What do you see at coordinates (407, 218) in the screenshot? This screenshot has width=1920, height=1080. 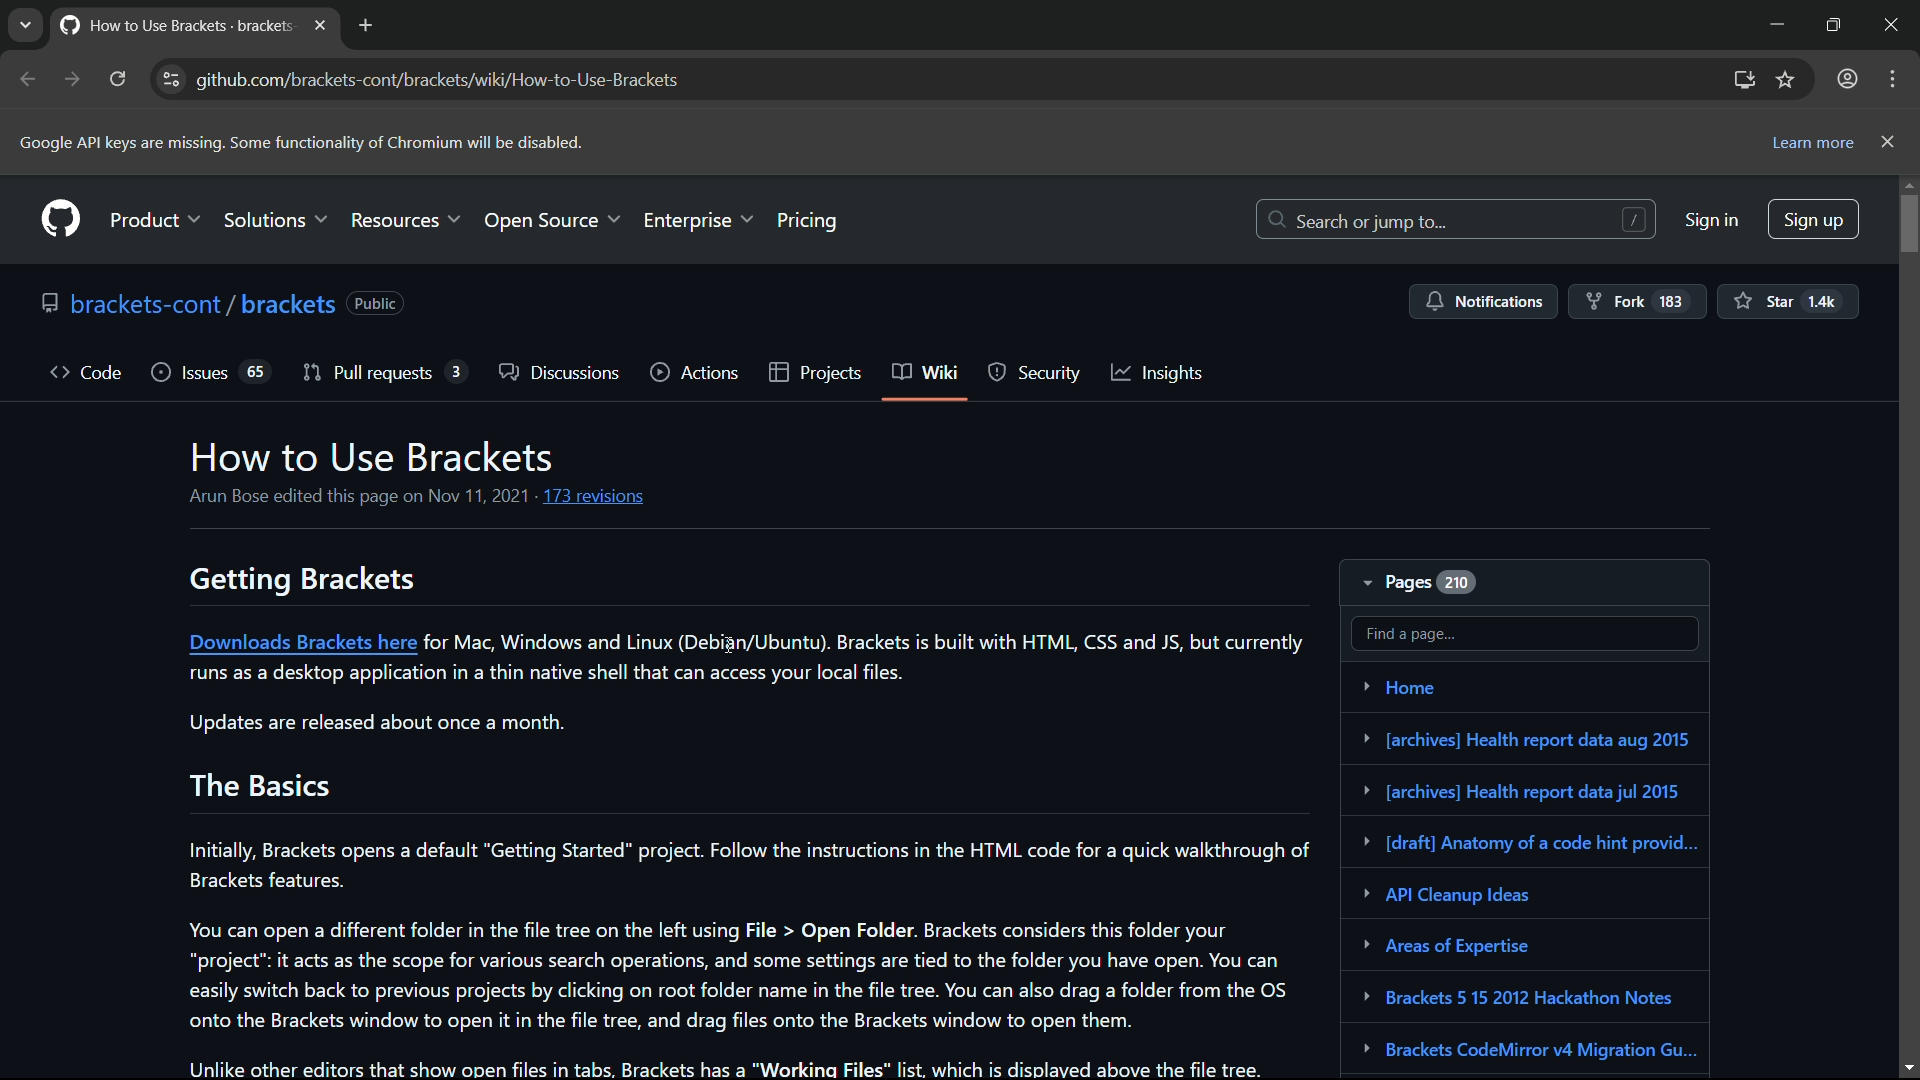 I see `resources` at bounding box center [407, 218].